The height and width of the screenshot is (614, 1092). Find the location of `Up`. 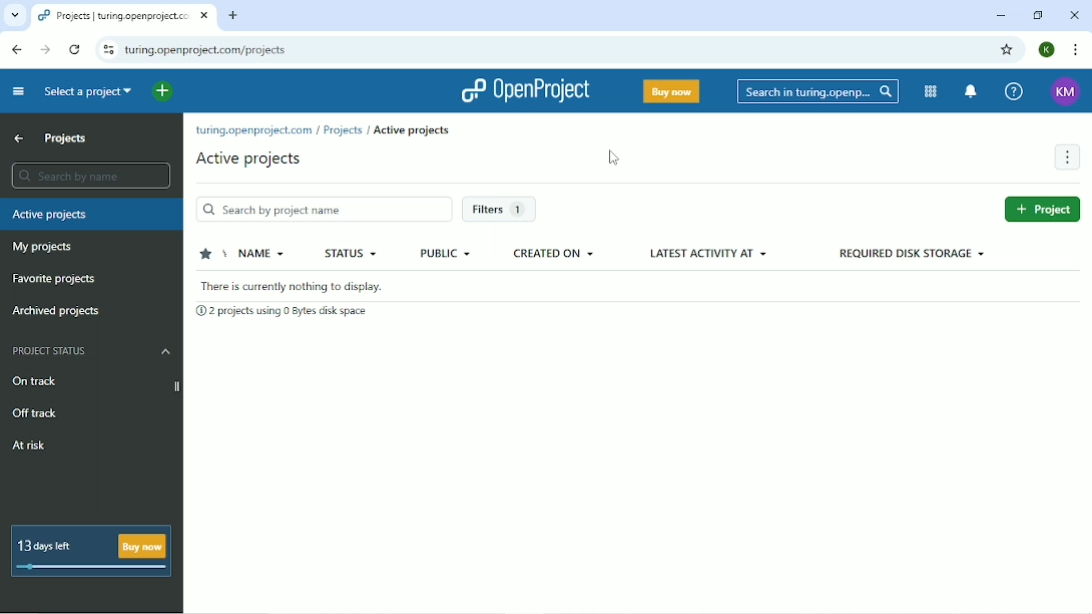

Up is located at coordinates (18, 139).